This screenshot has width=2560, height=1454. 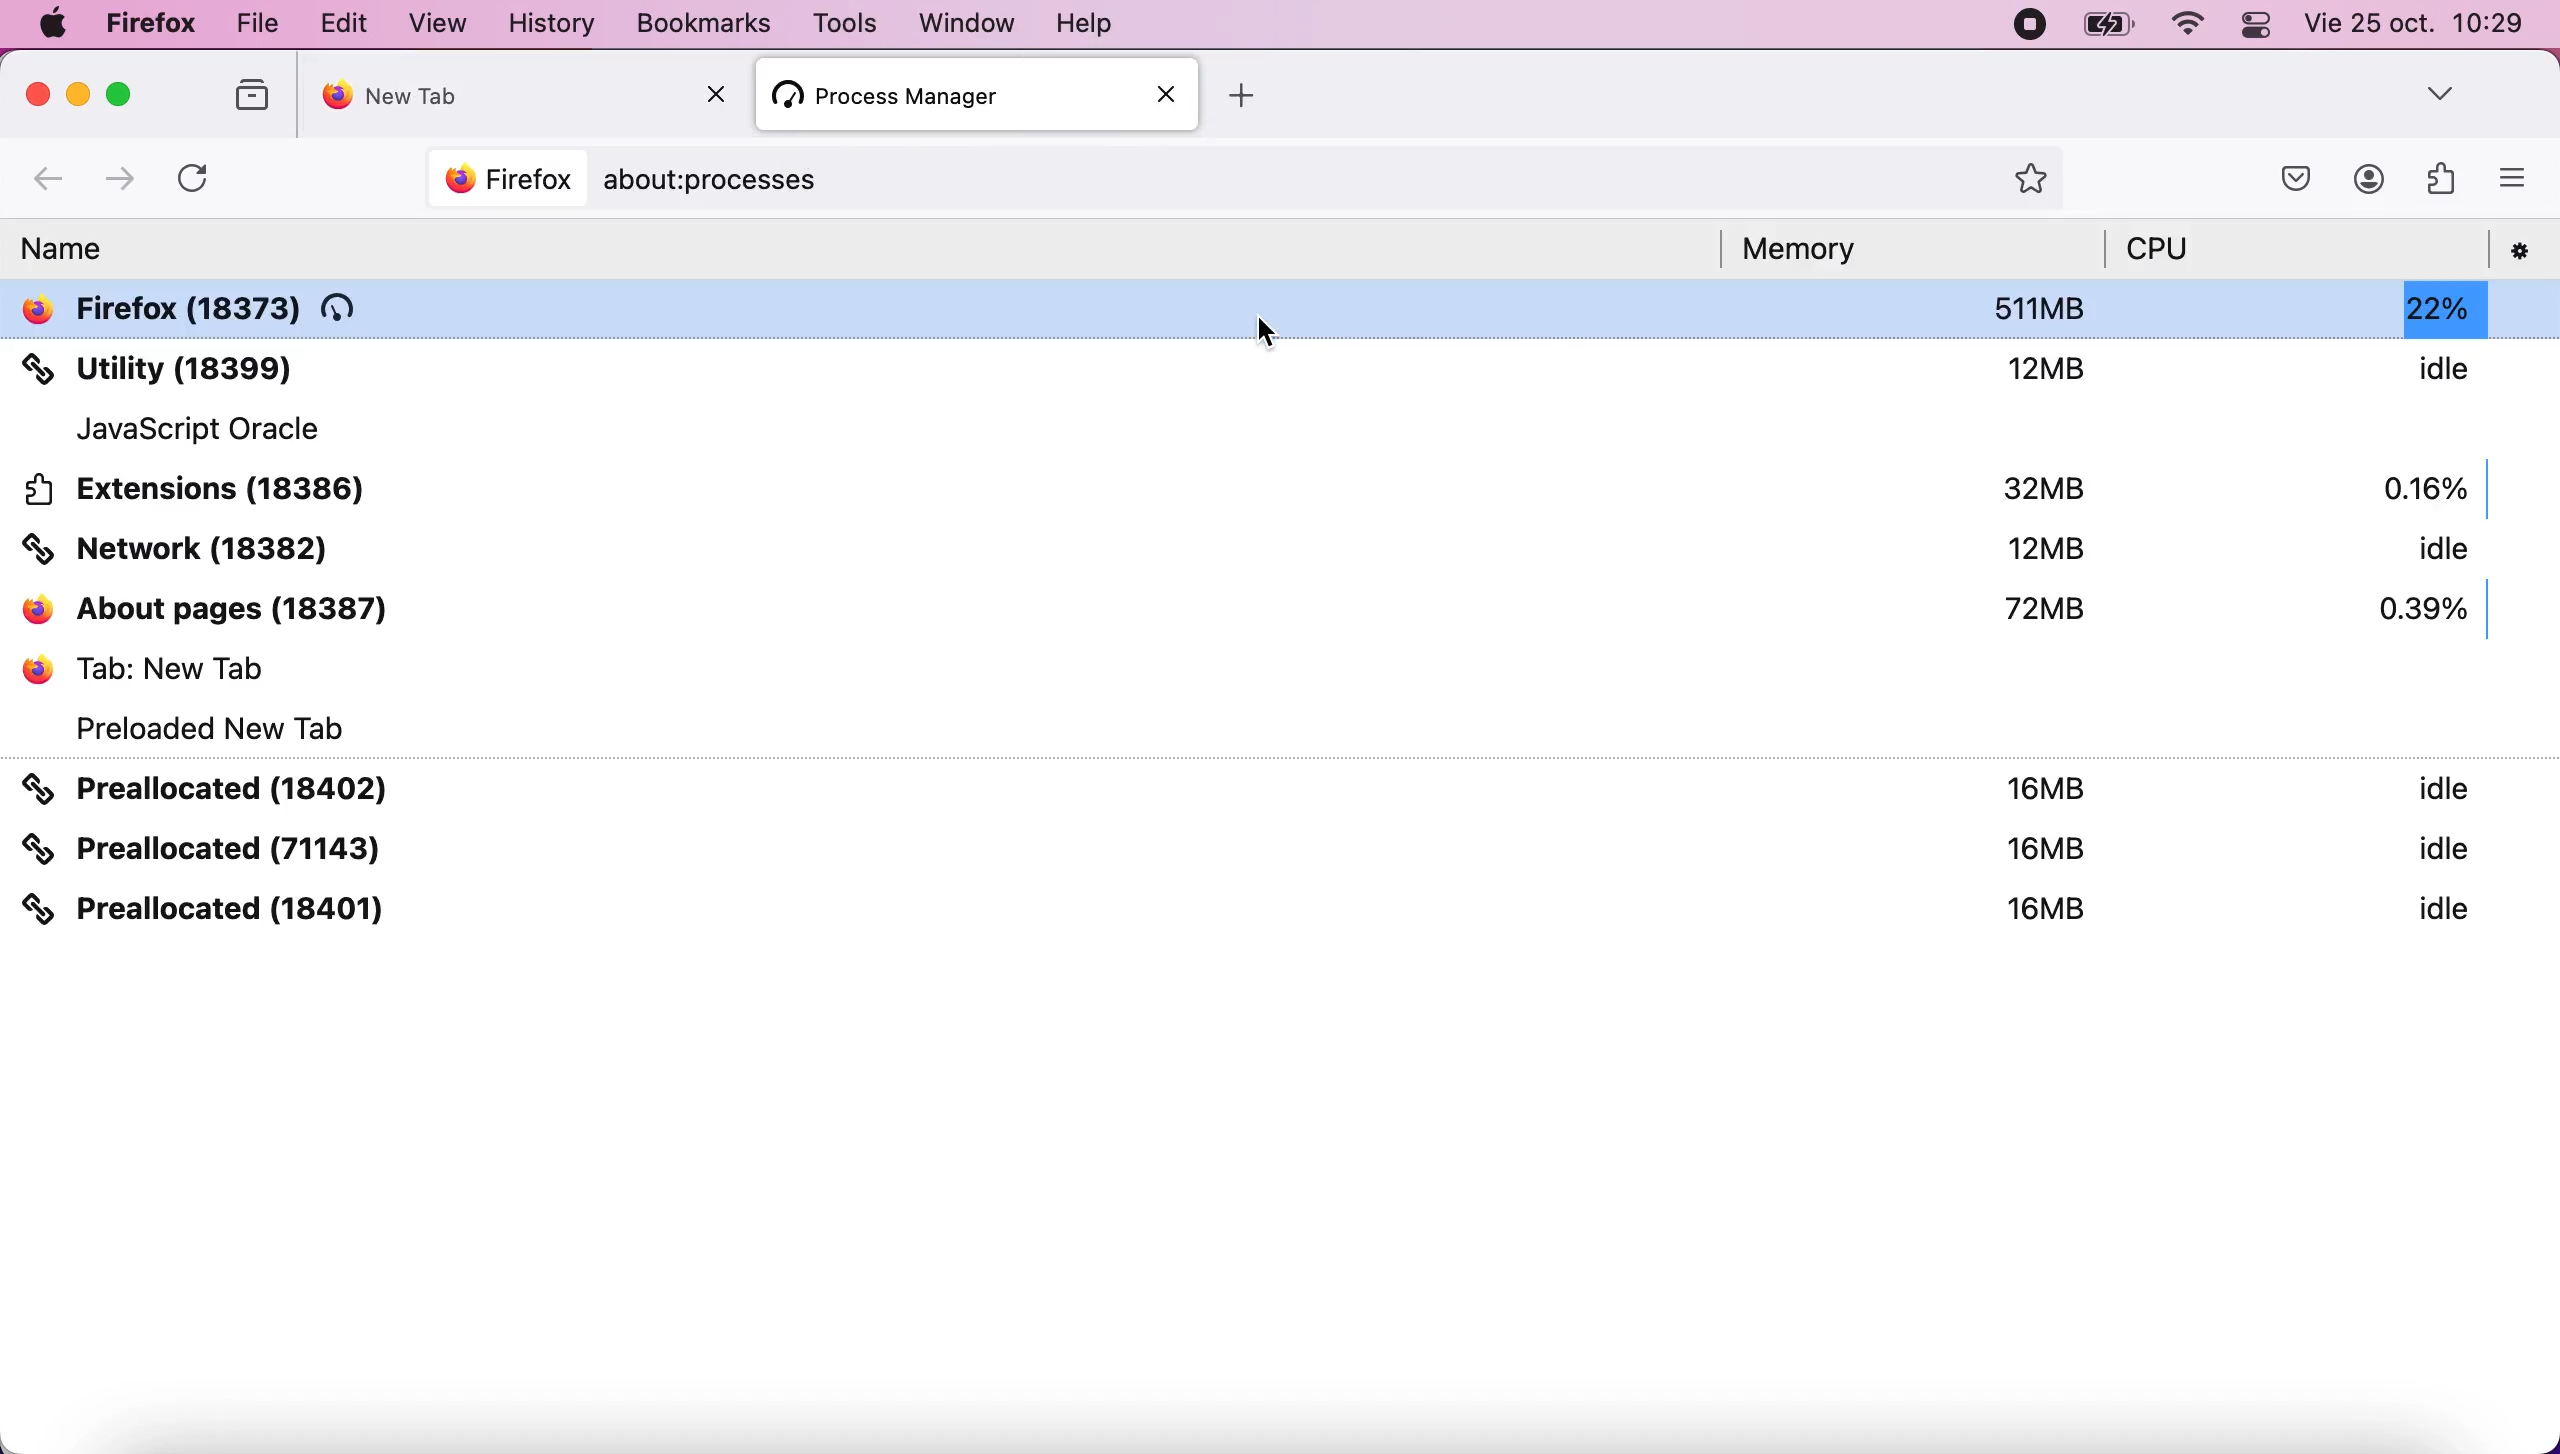 What do you see at coordinates (1281, 666) in the screenshot?
I see `Tab: New Tab` at bounding box center [1281, 666].